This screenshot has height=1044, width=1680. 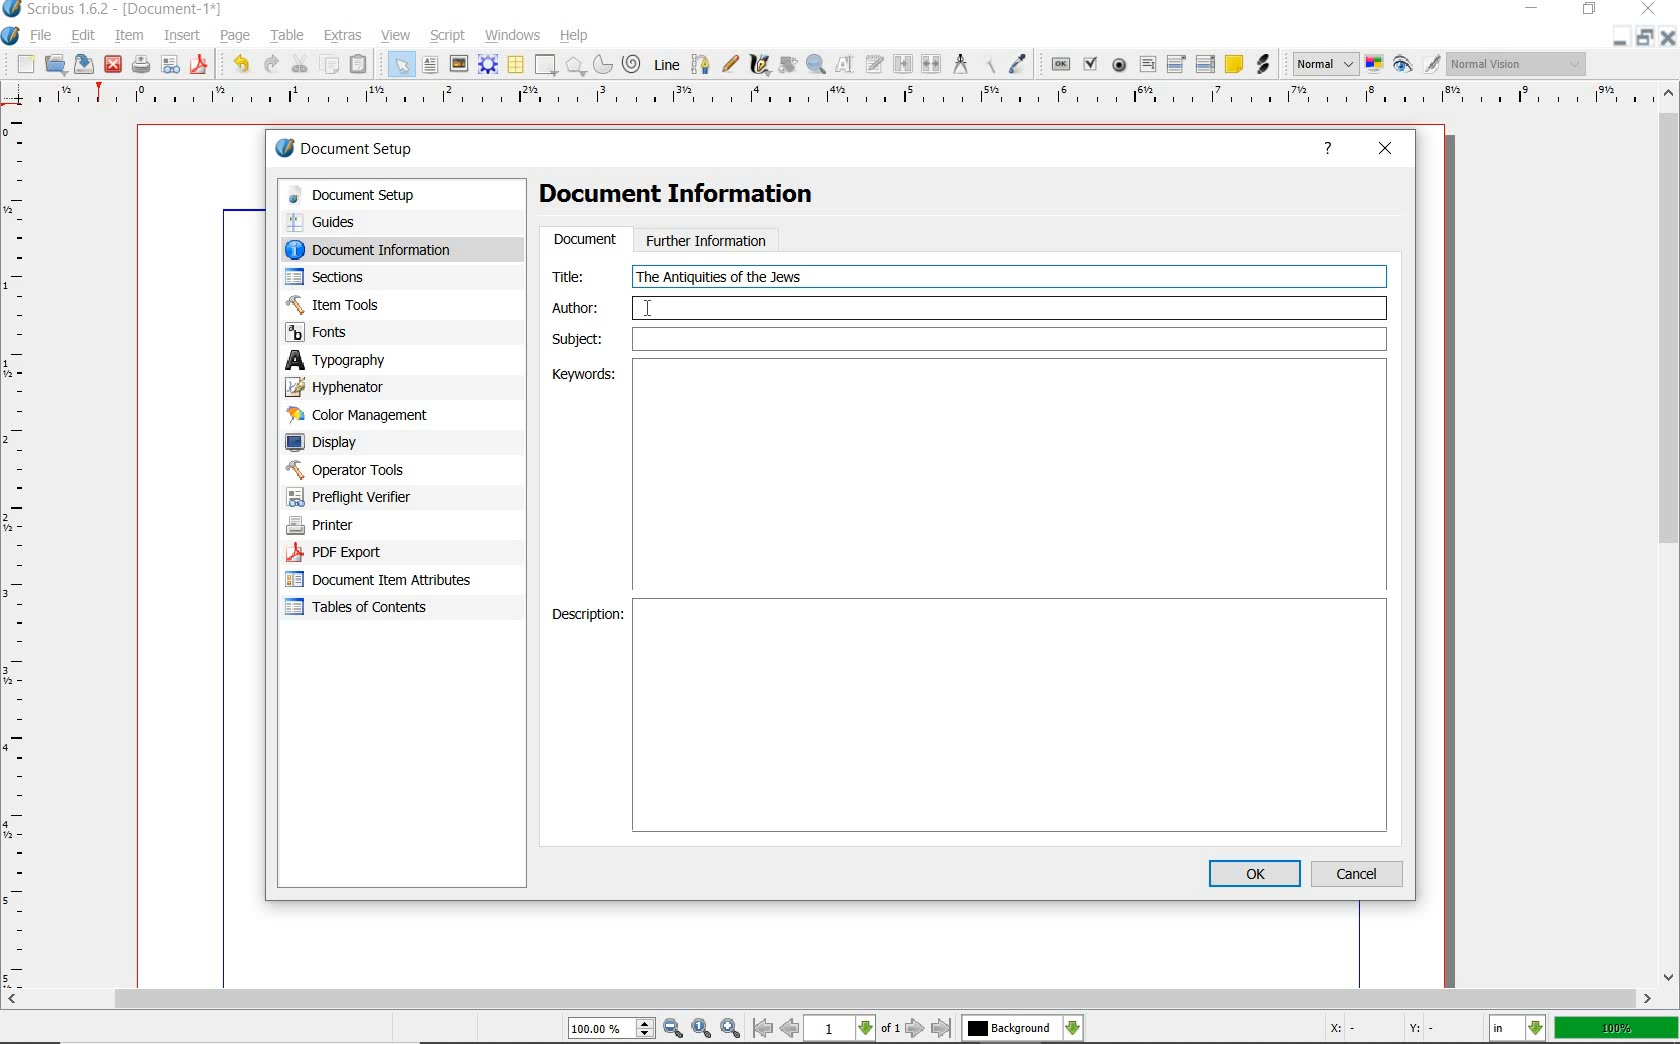 I want to click on text, so click(x=719, y=277).